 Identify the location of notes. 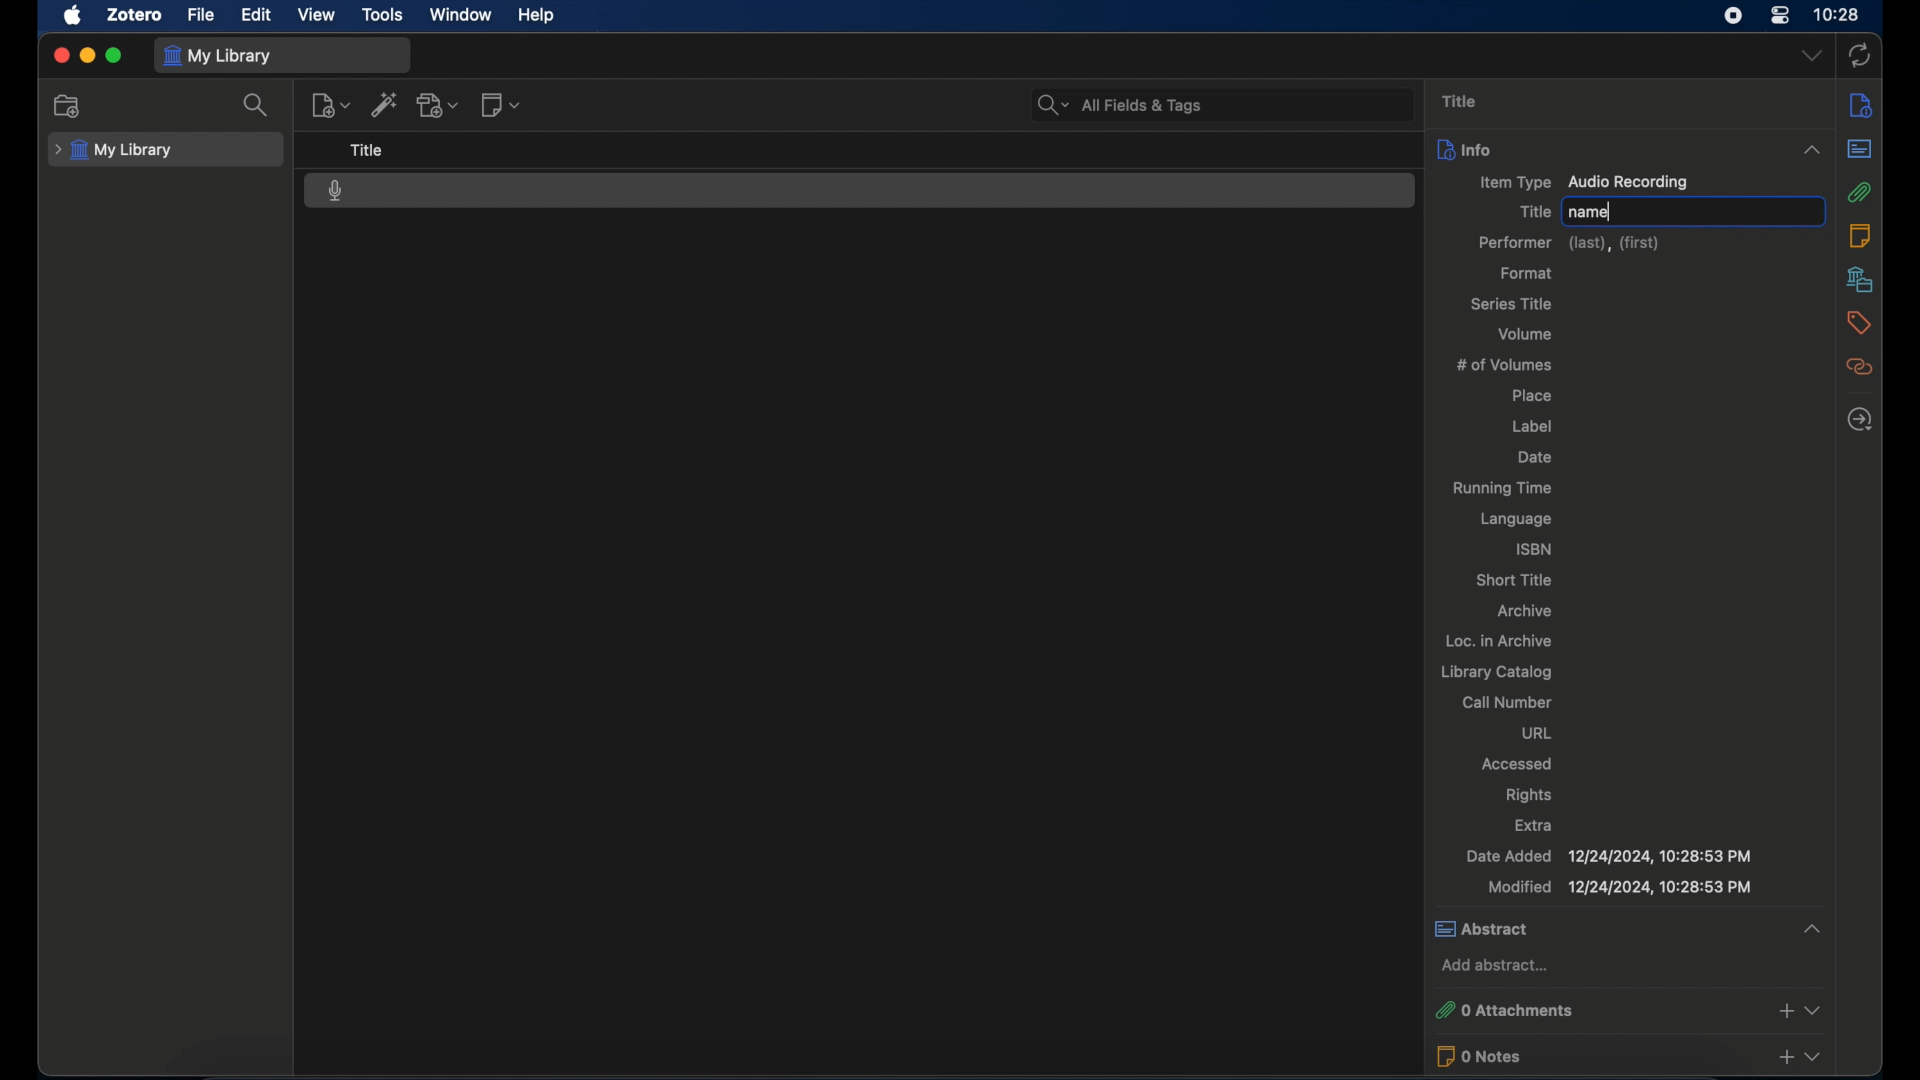
(1859, 236).